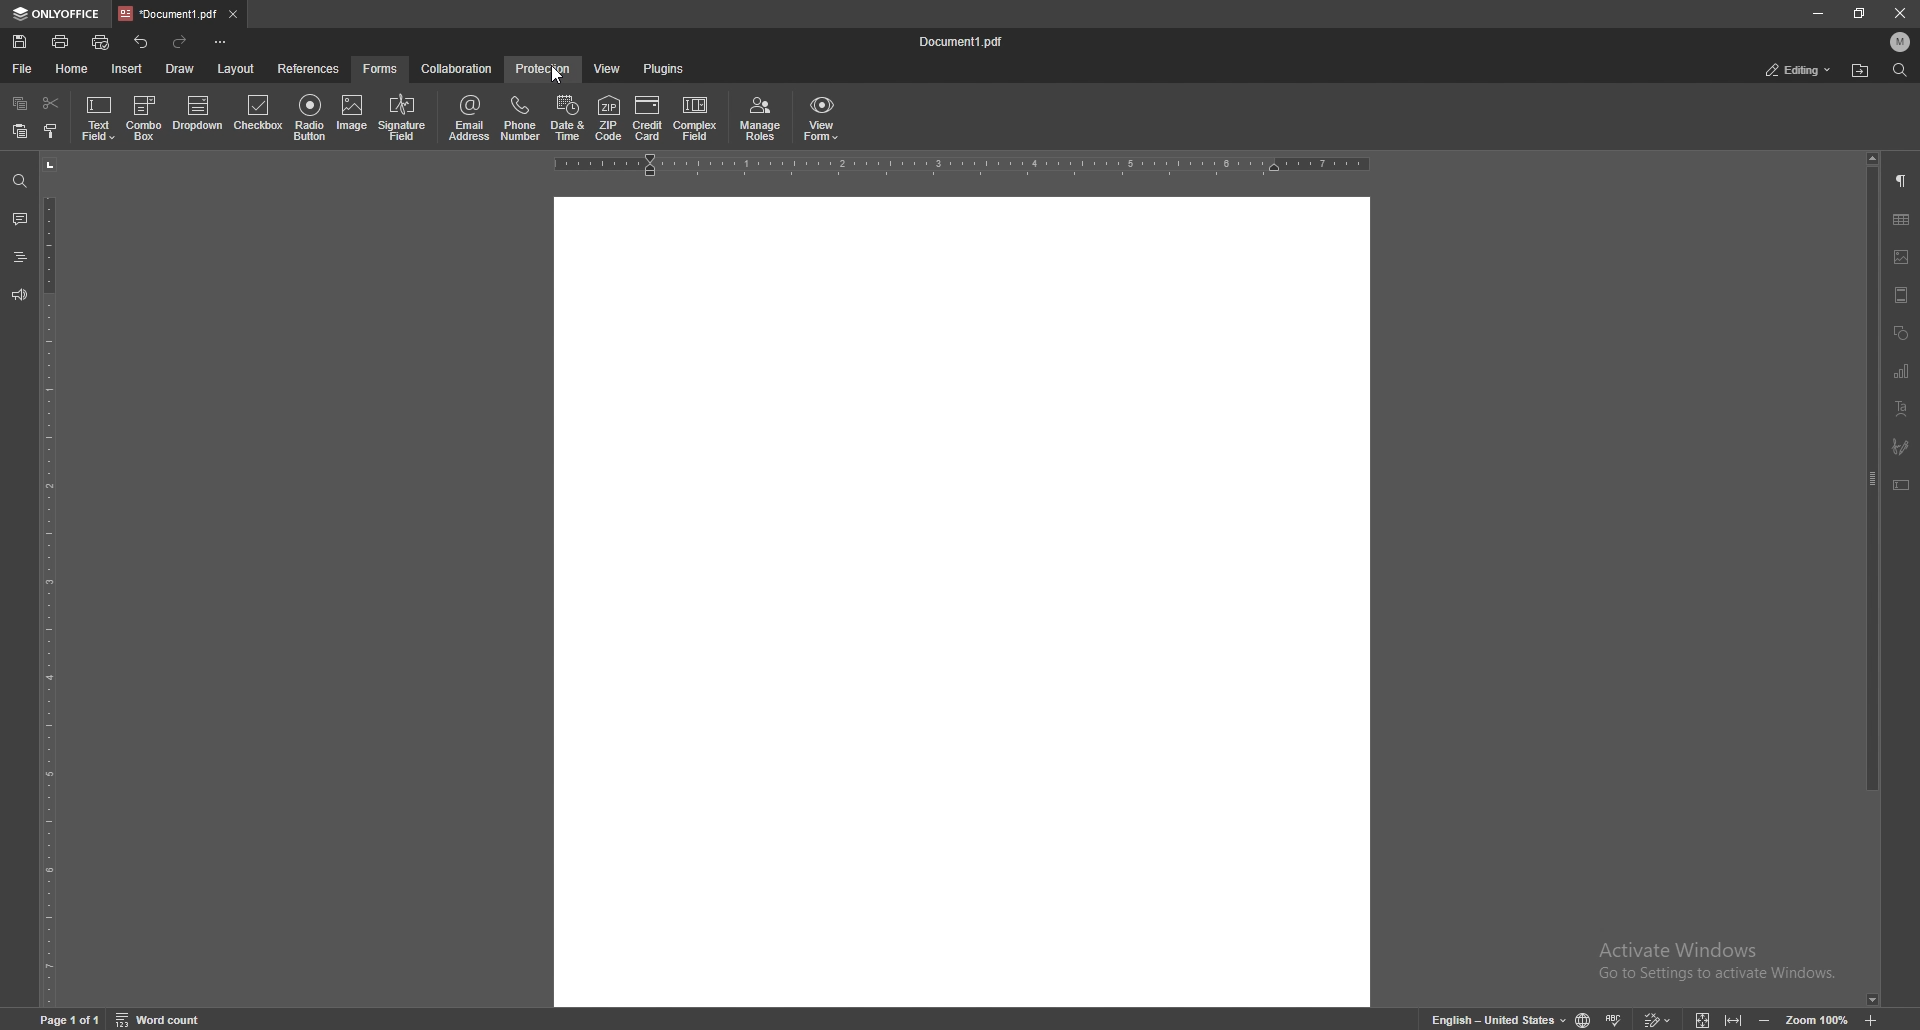  What do you see at coordinates (1860, 72) in the screenshot?
I see `locate file` at bounding box center [1860, 72].